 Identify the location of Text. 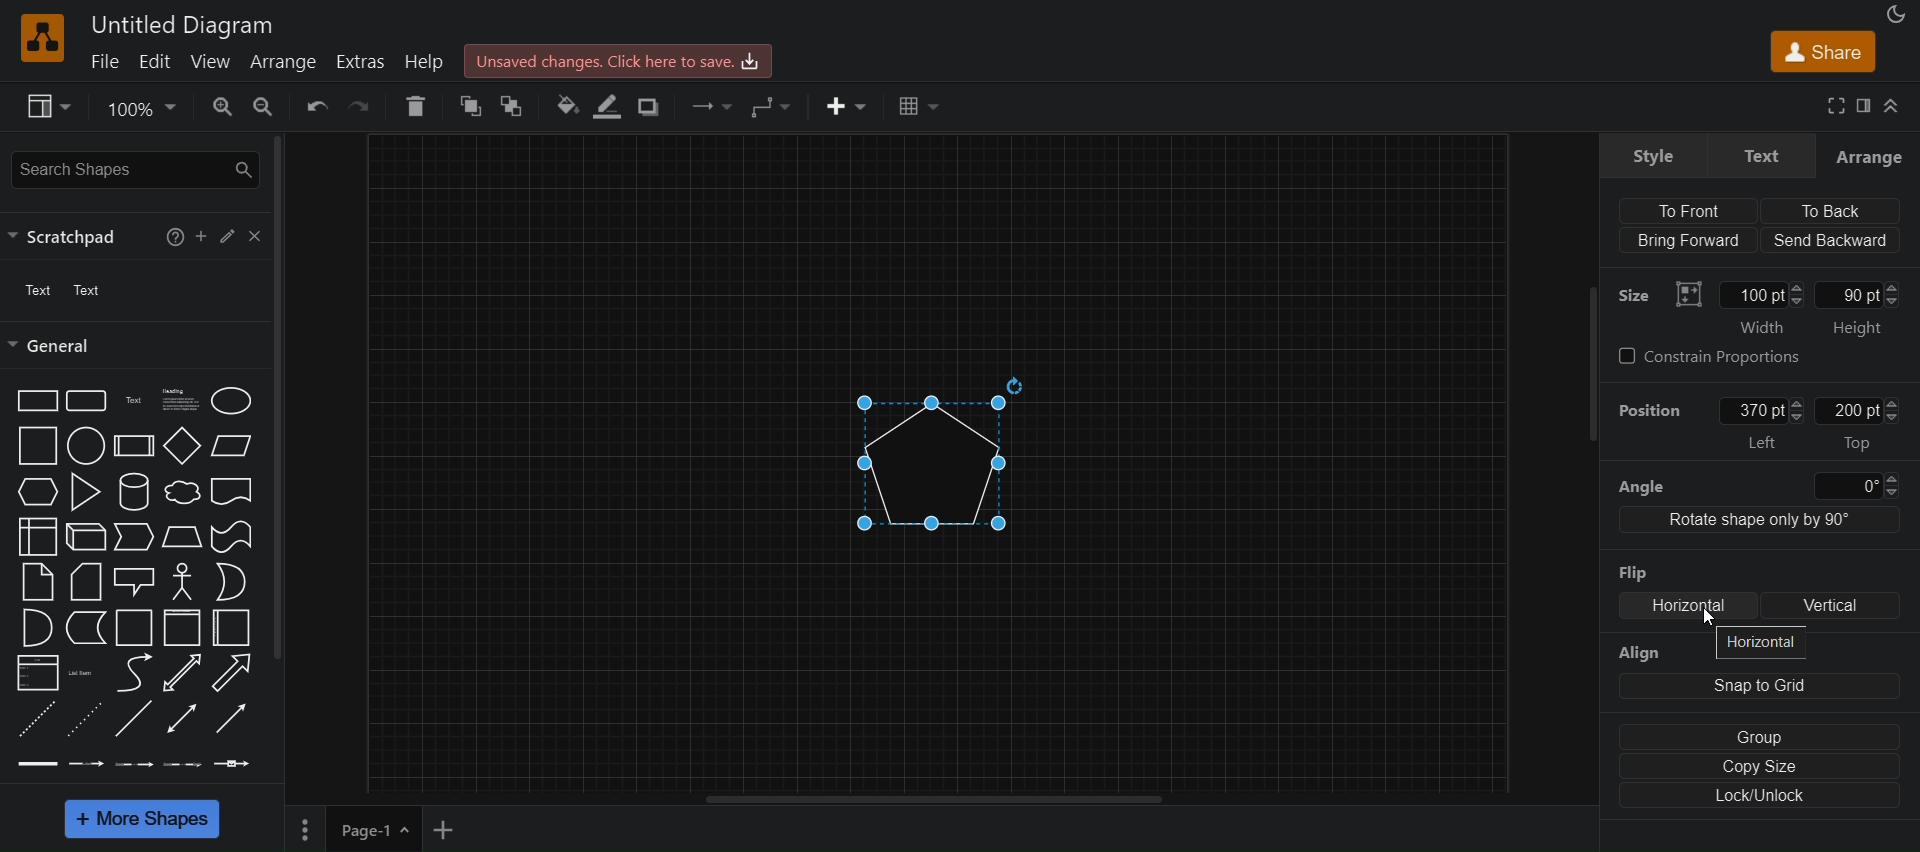
(136, 401).